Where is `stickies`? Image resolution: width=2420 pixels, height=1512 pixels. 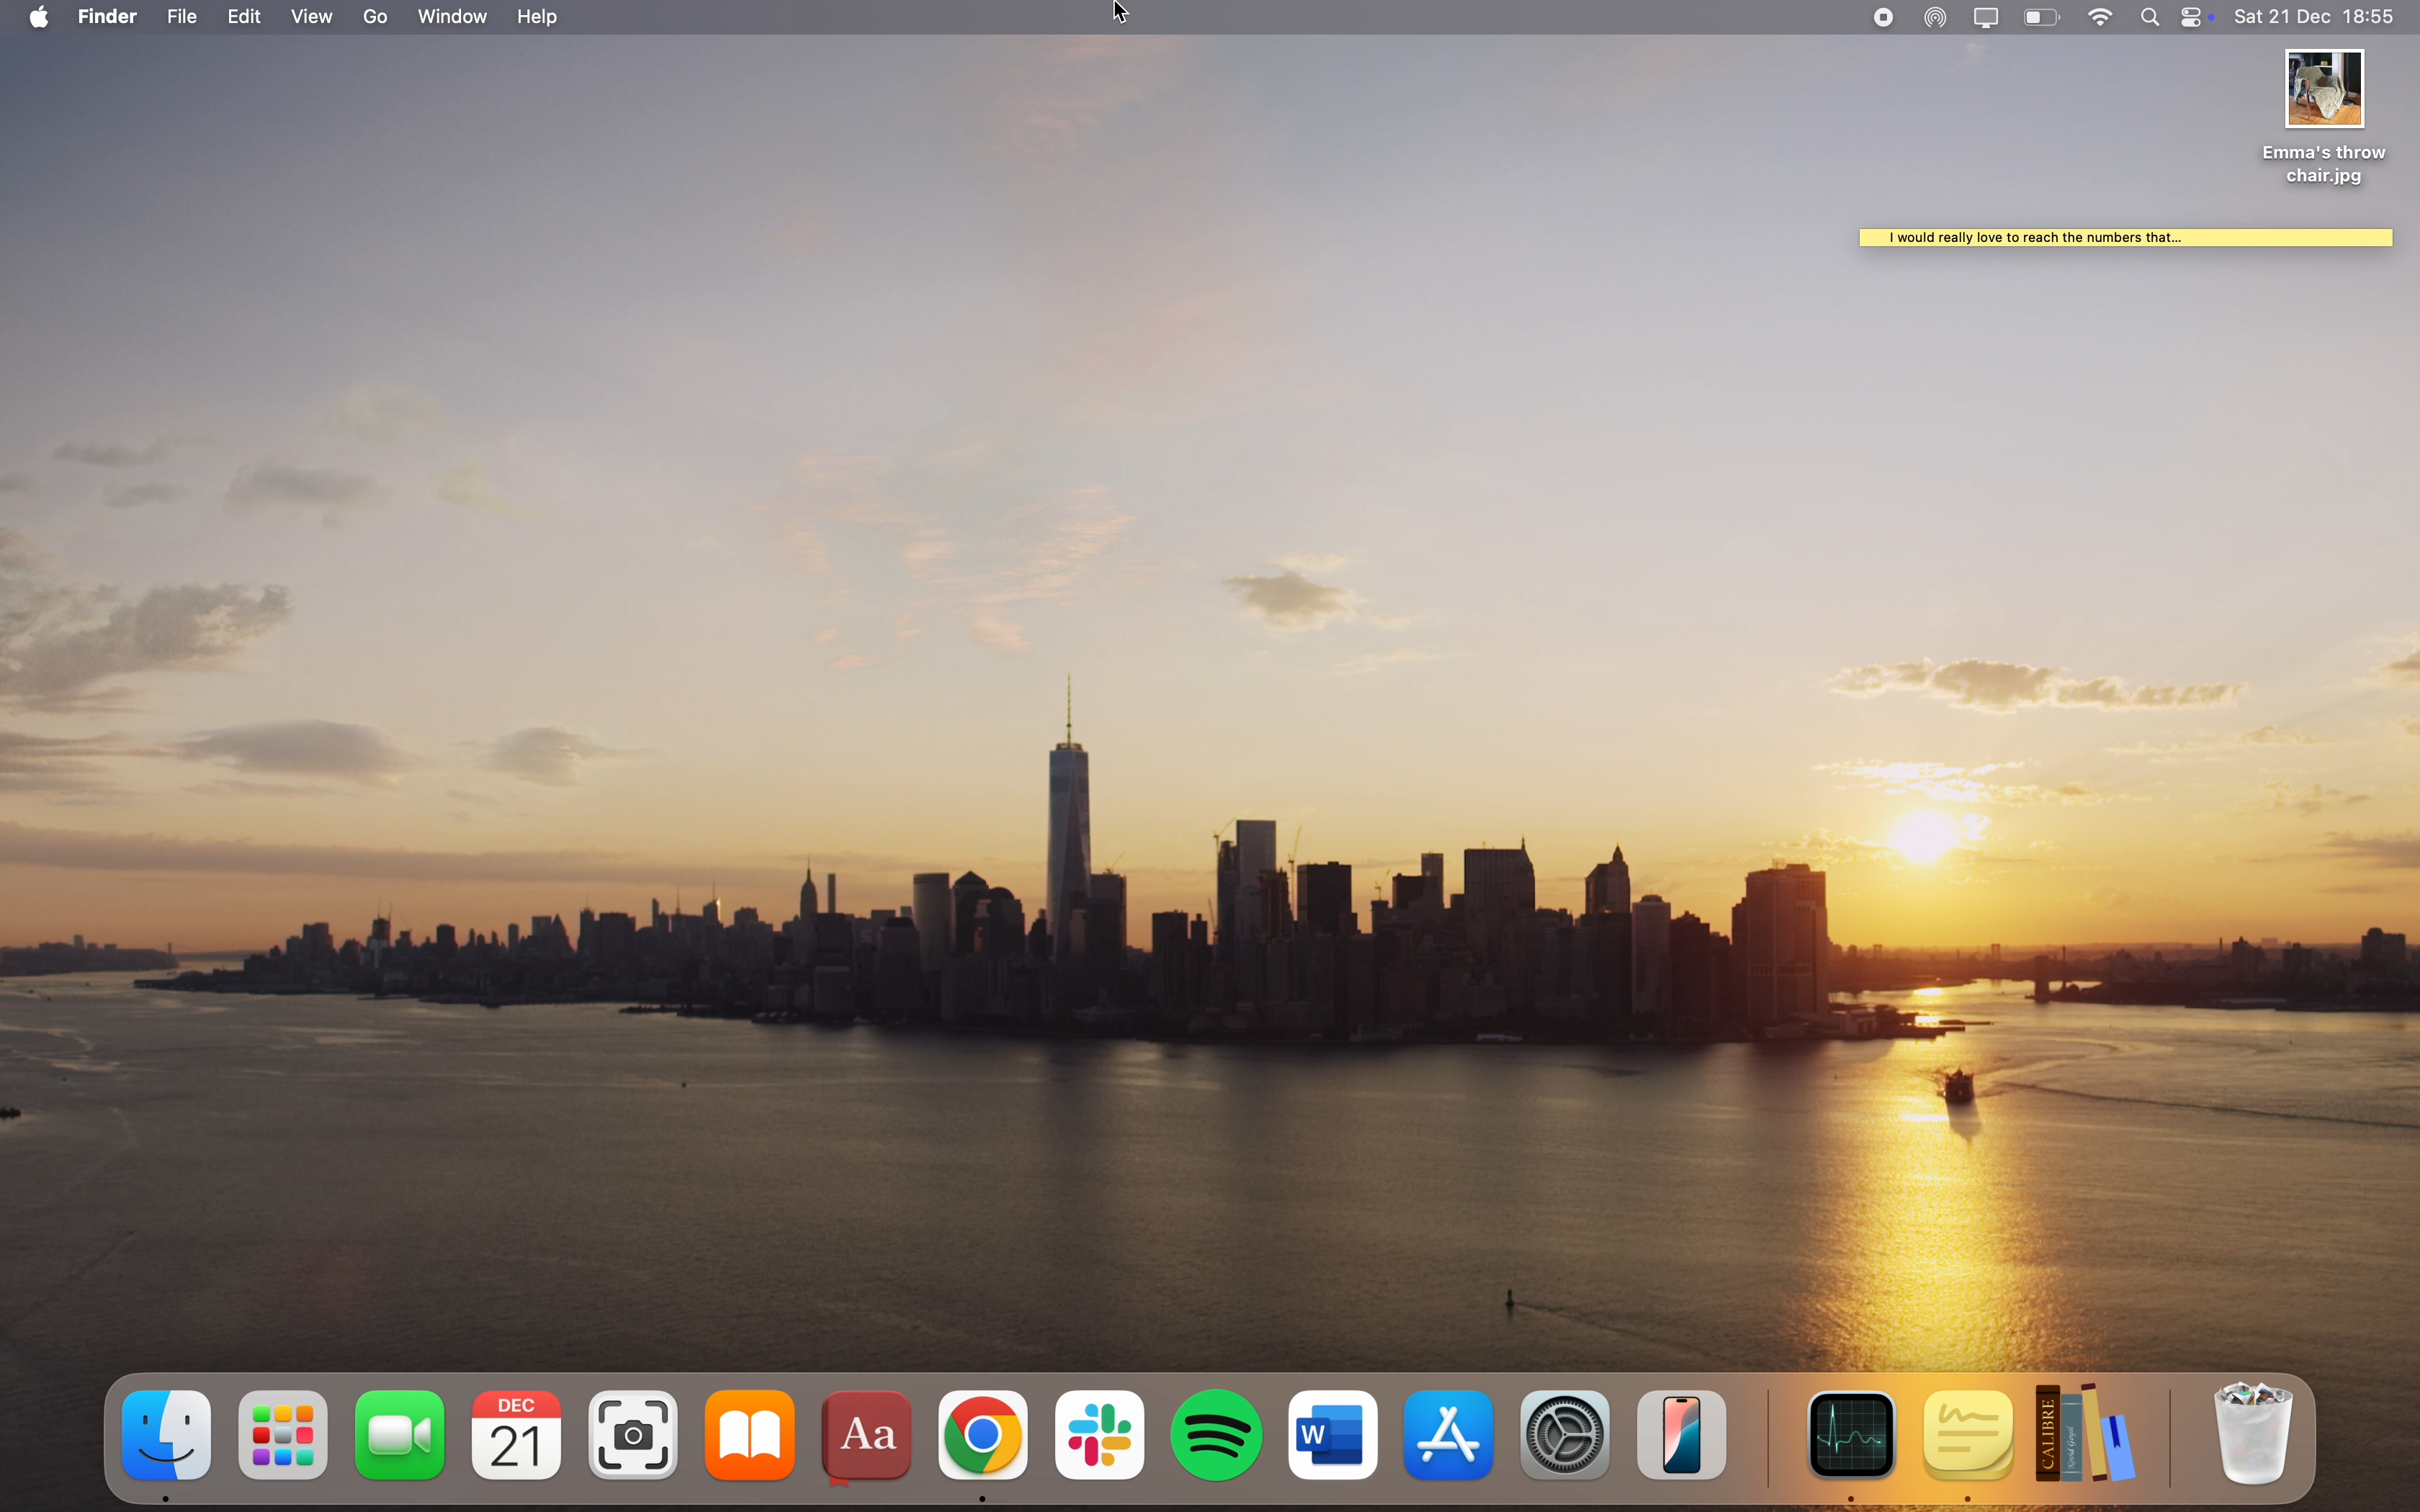
stickies is located at coordinates (1969, 1447).